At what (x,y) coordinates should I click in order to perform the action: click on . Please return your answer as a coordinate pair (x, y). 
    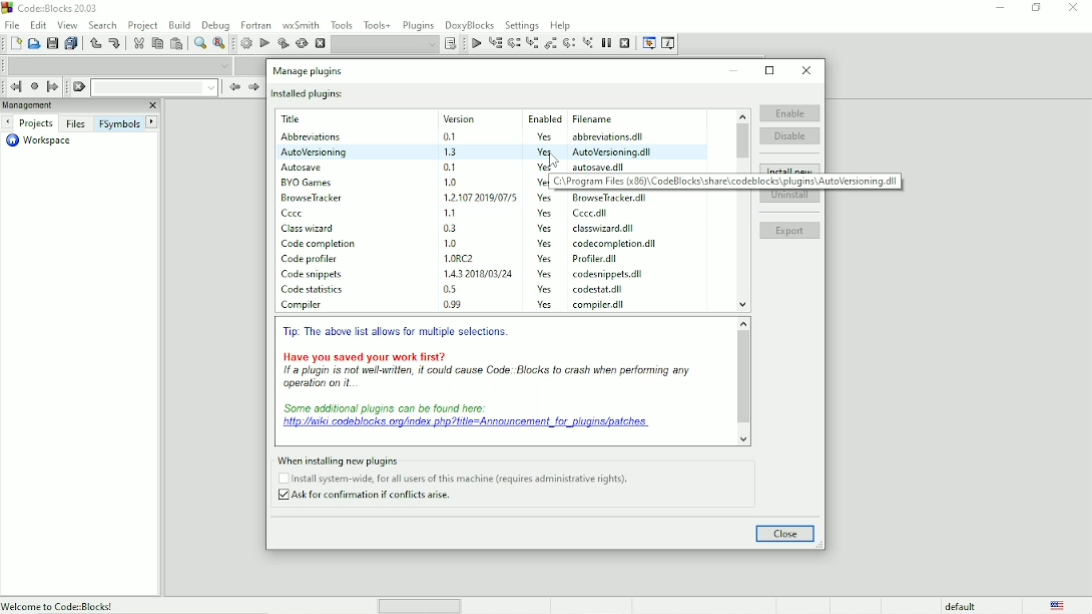
    Looking at the image, I should click on (494, 43).